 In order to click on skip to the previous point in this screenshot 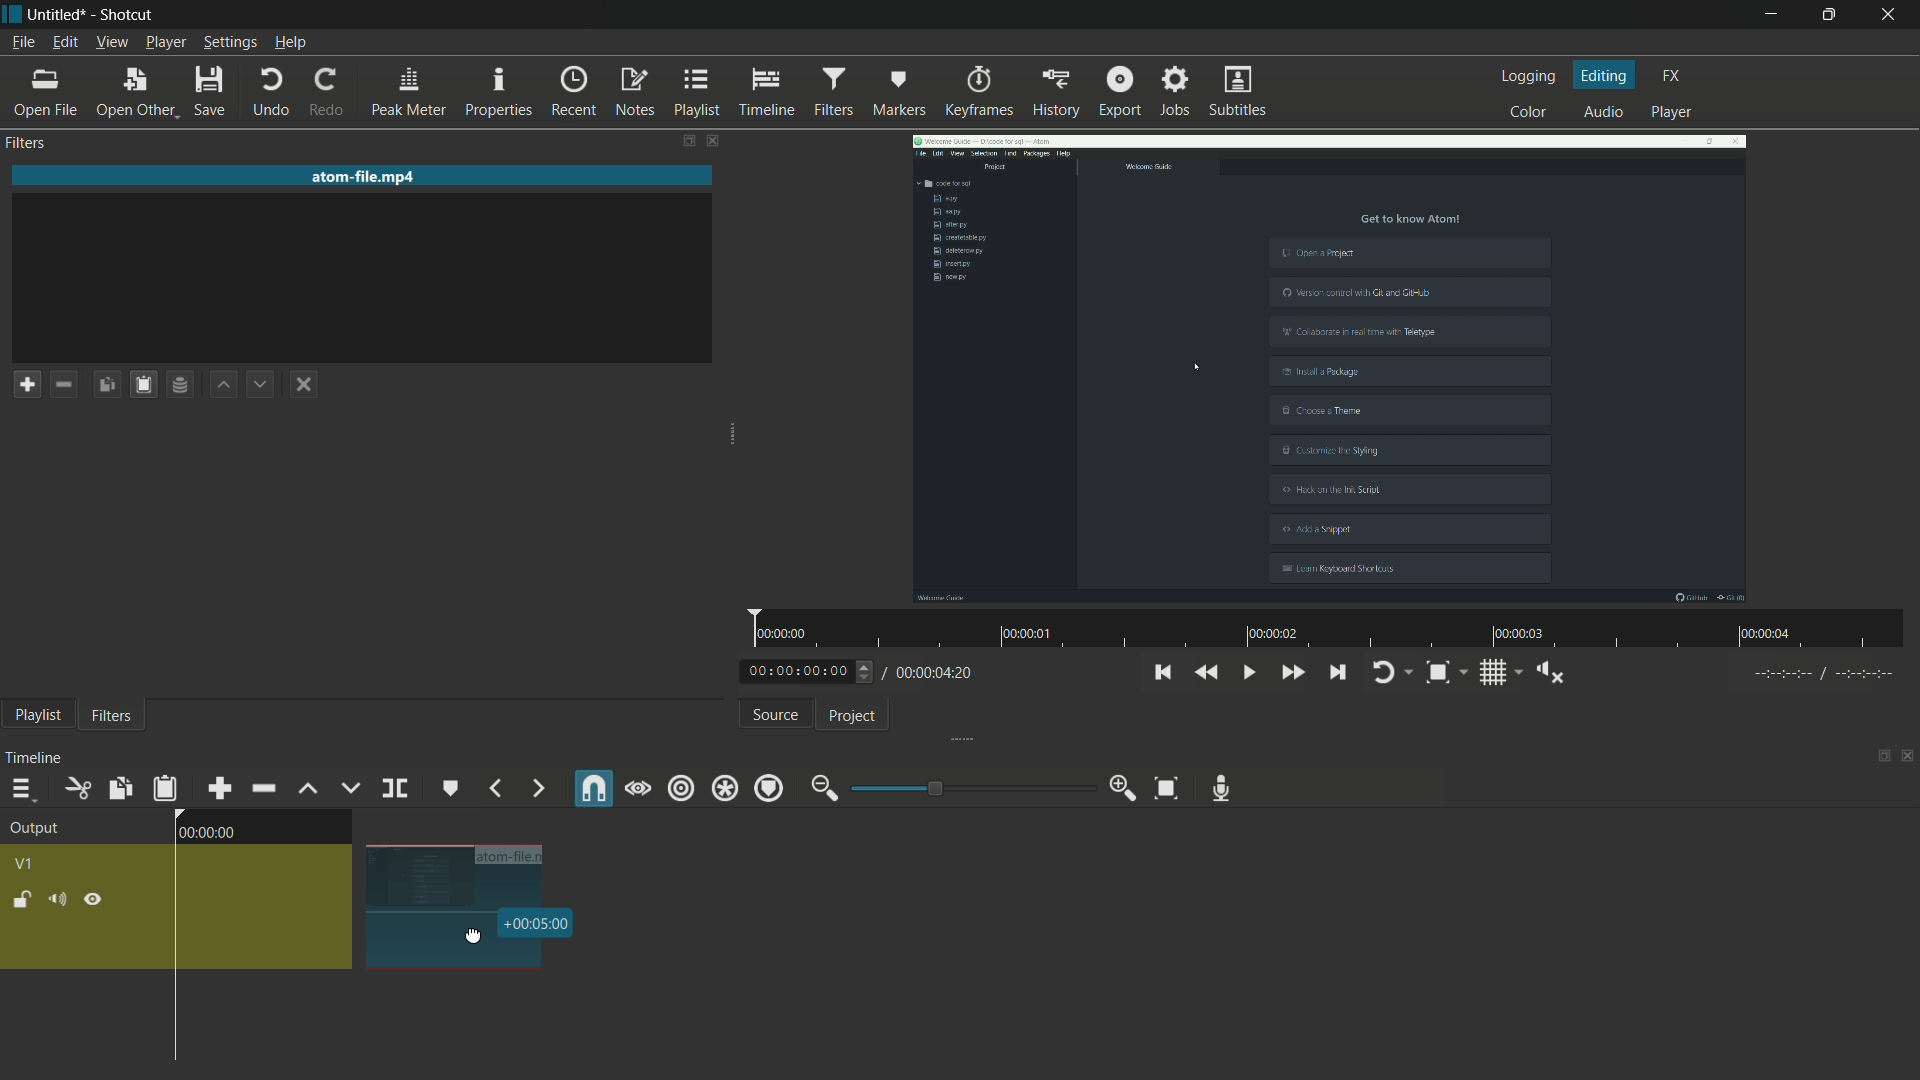, I will do `click(1162, 672)`.